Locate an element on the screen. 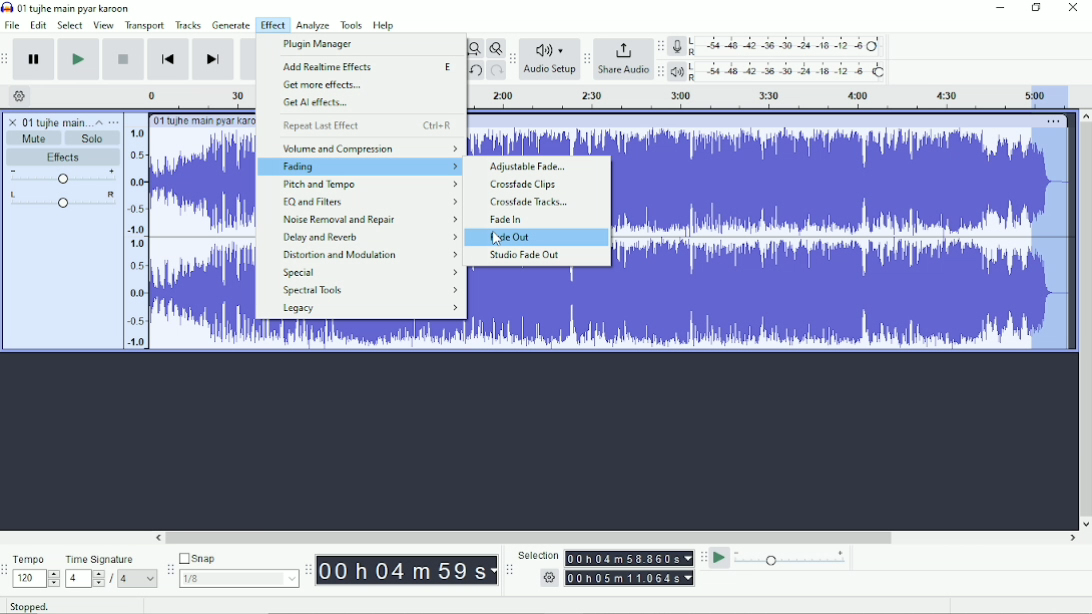 This screenshot has height=614, width=1092. Crossfade Clips is located at coordinates (528, 185).